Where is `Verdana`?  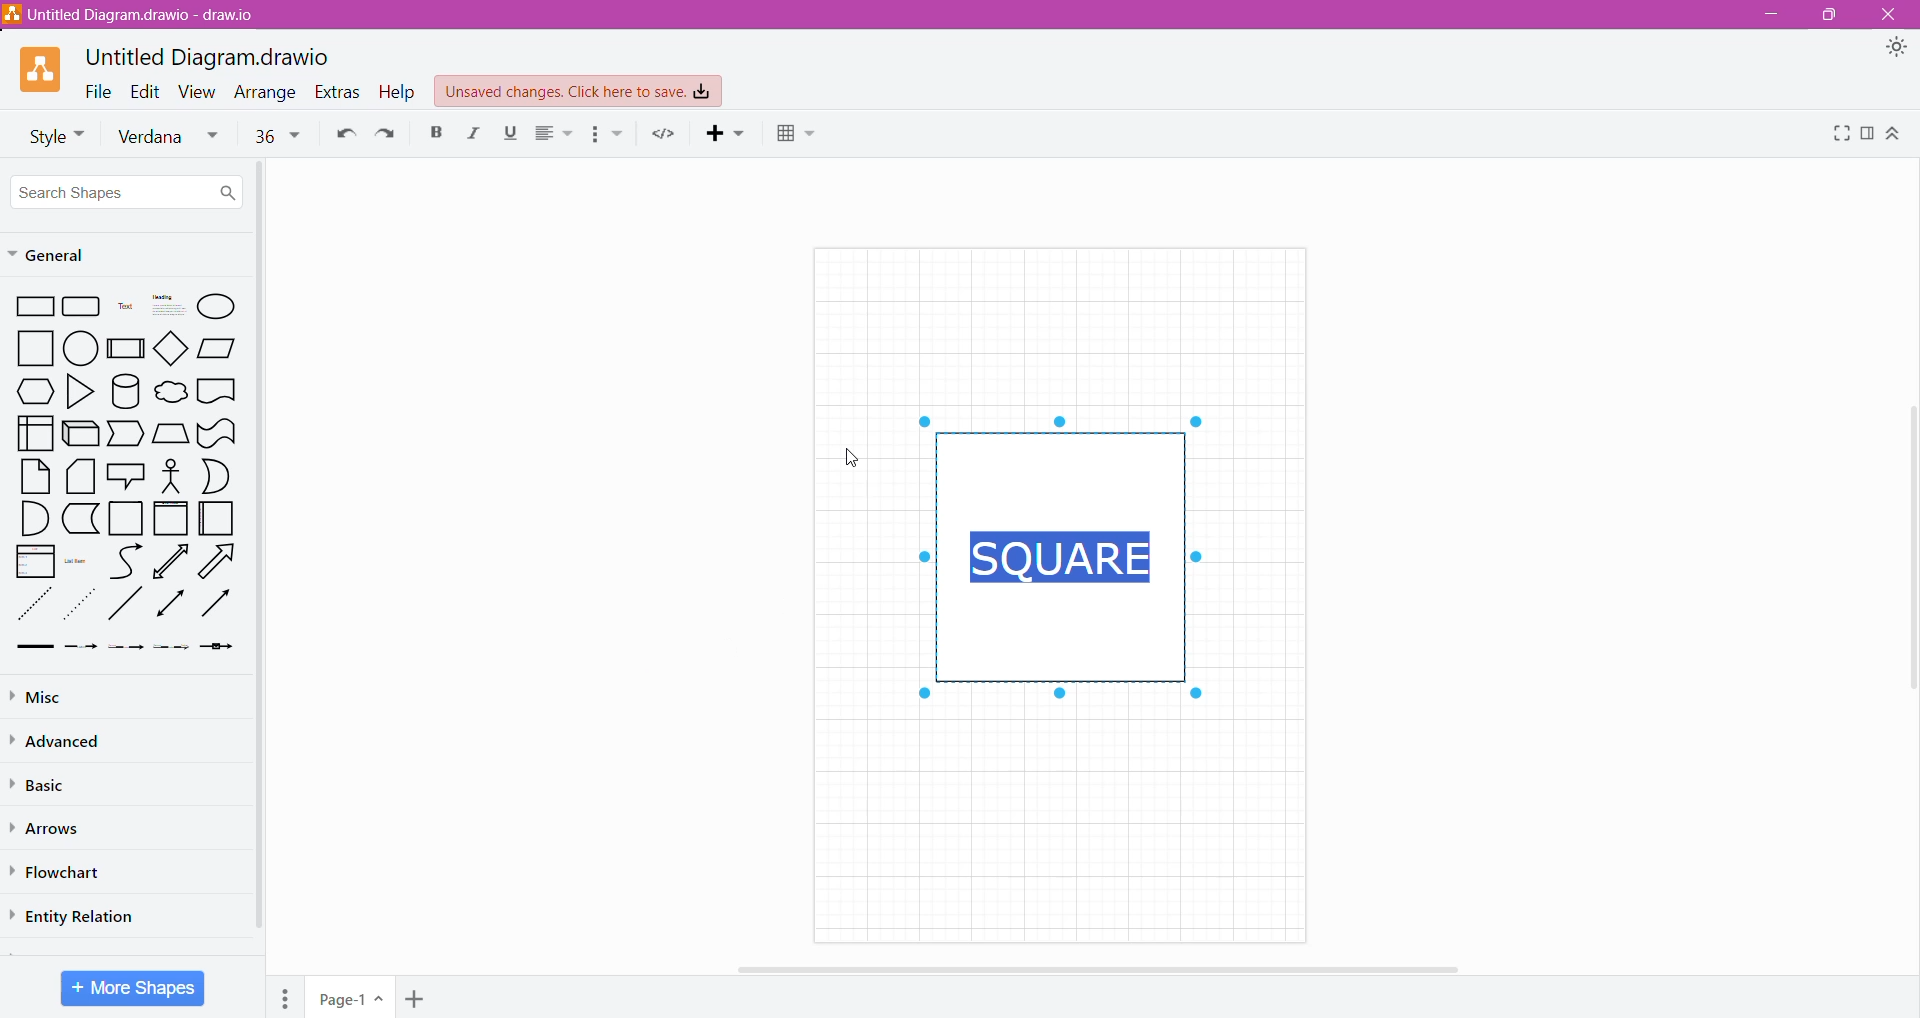
Verdana is located at coordinates (168, 138).